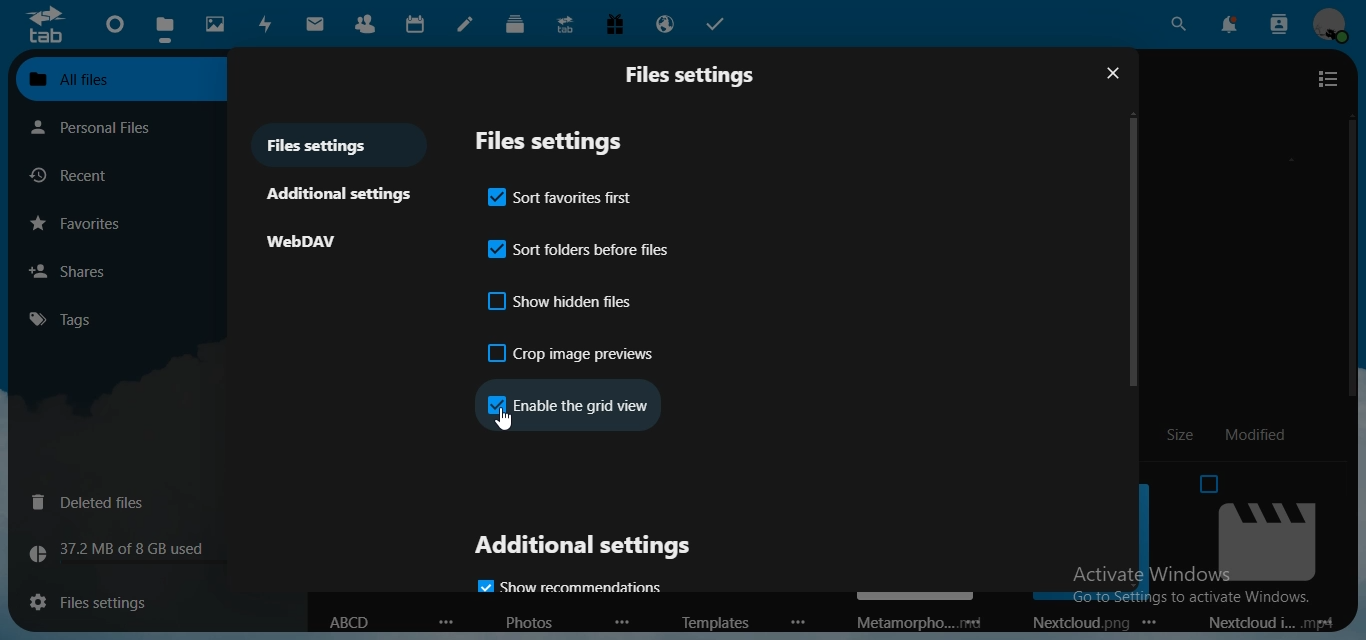 The image size is (1366, 640). I want to click on free trial, so click(616, 24).